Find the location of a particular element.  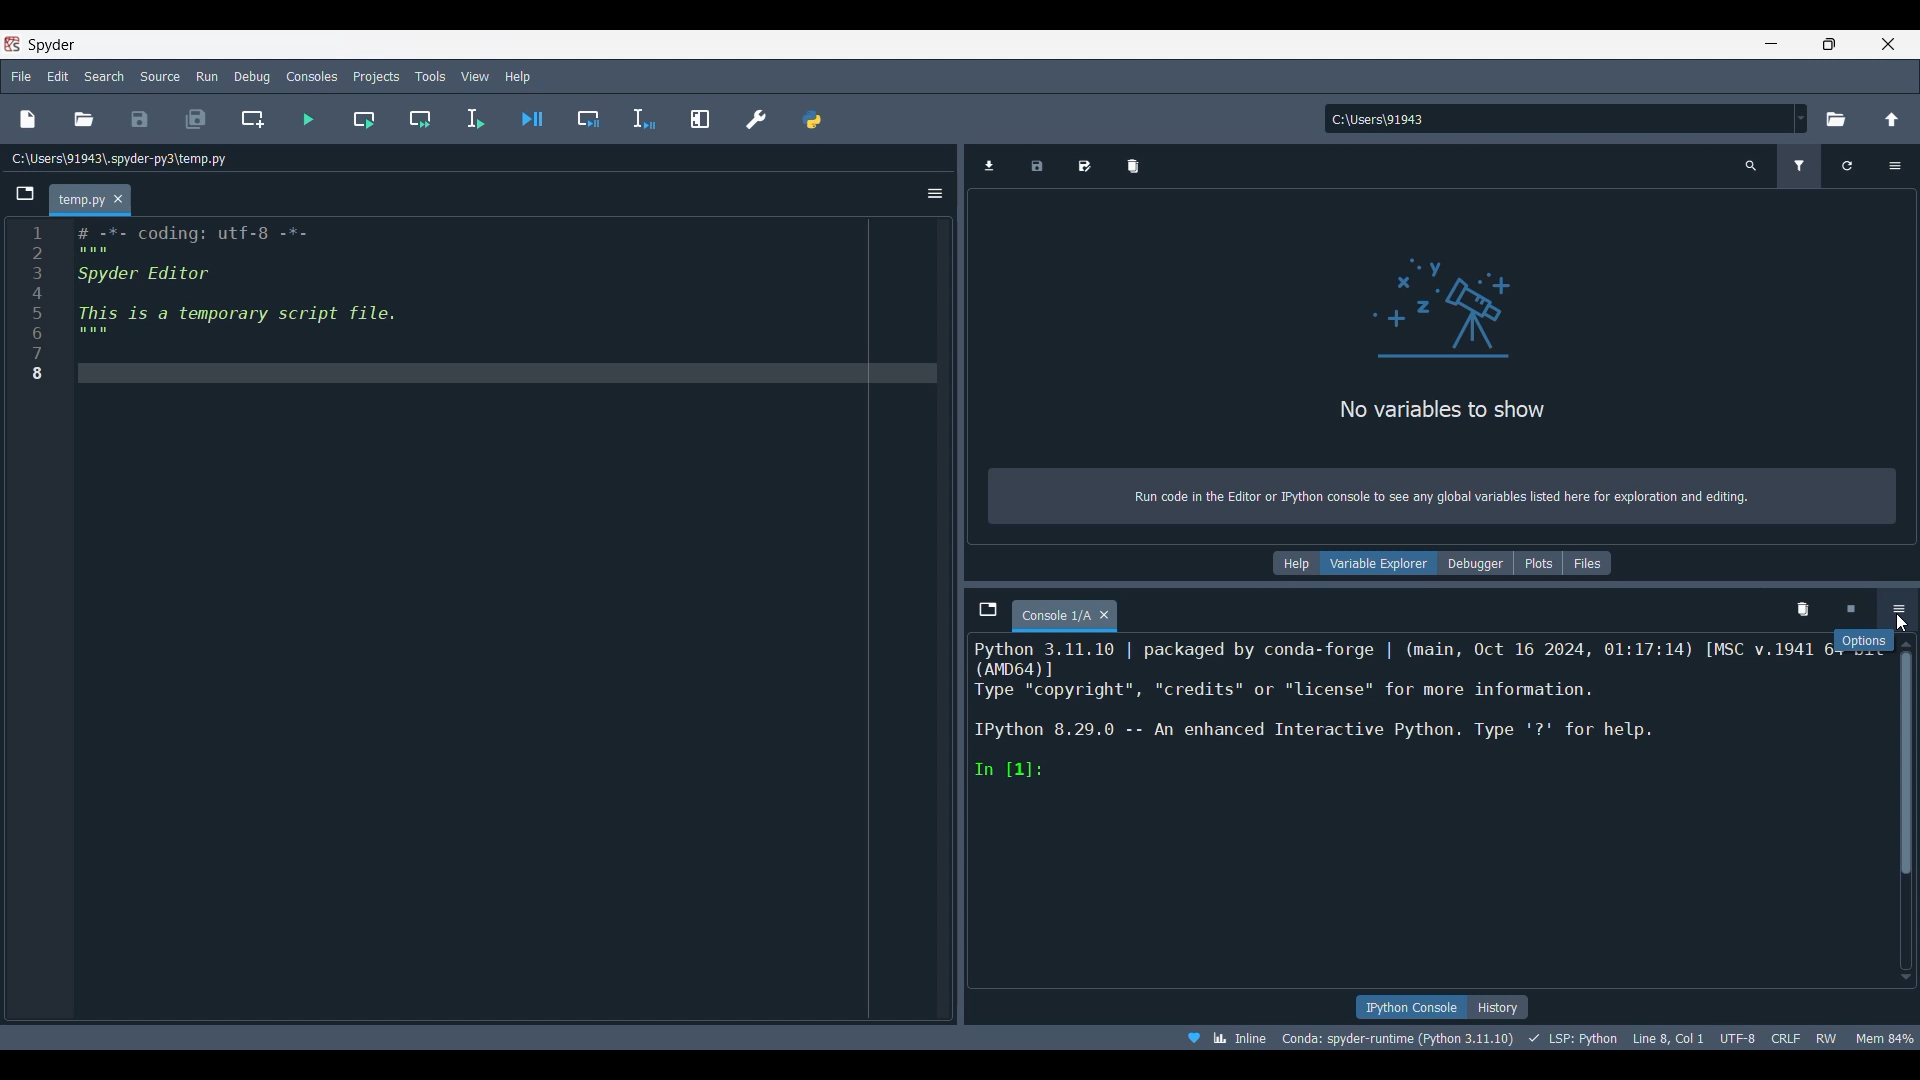

Close interface is located at coordinates (1889, 44).